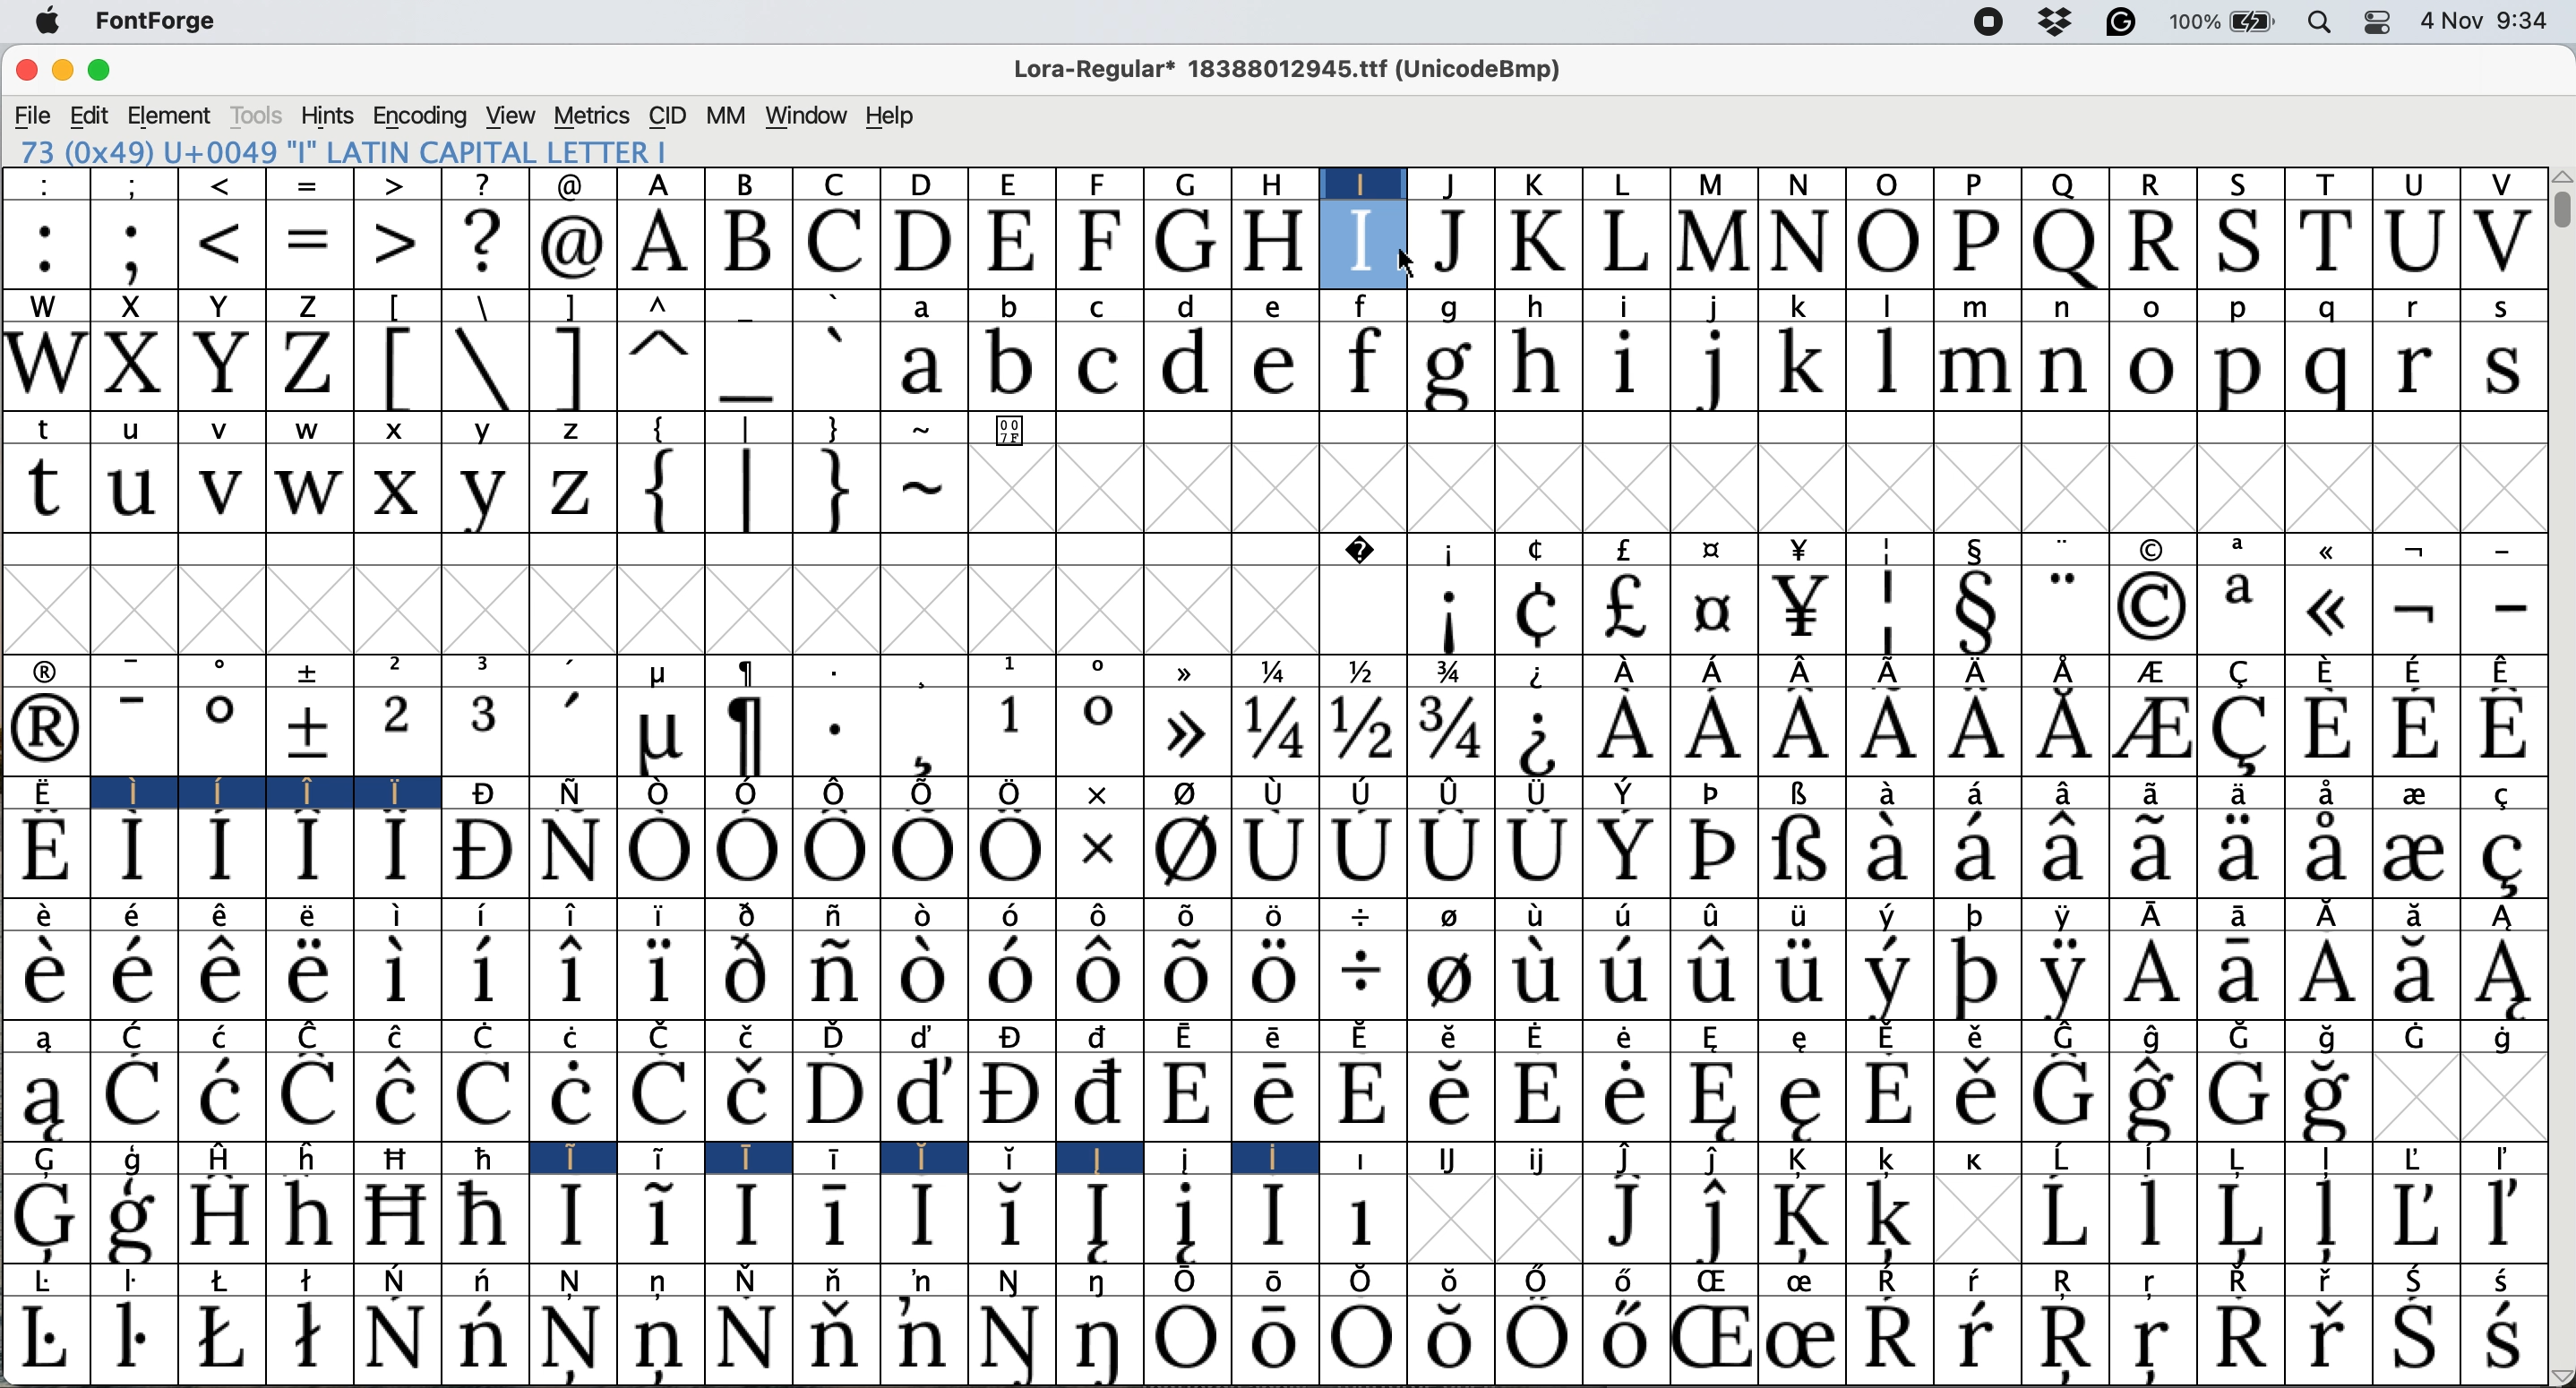 This screenshot has height=1388, width=2576. What do you see at coordinates (833, 303) in the screenshot?
I see ``` at bounding box center [833, 303].